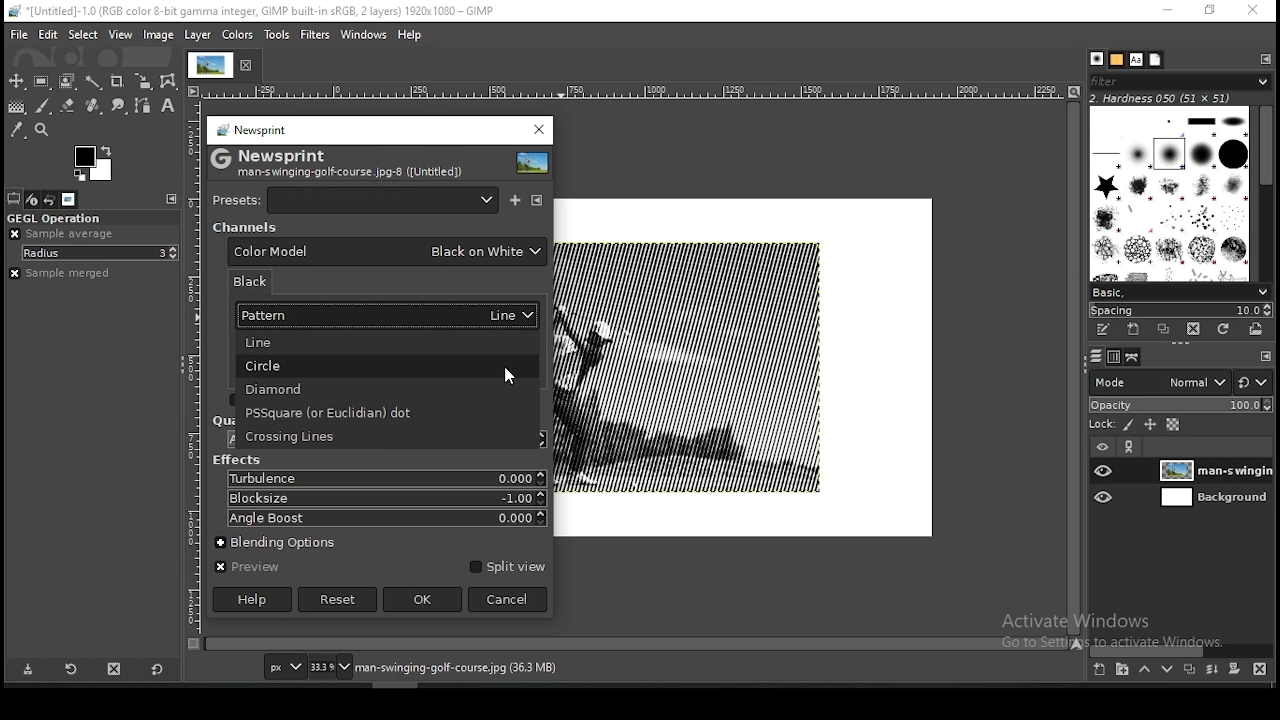 This screenshot has height=720, width=1280. I want to click on link, so click(1130, 446).